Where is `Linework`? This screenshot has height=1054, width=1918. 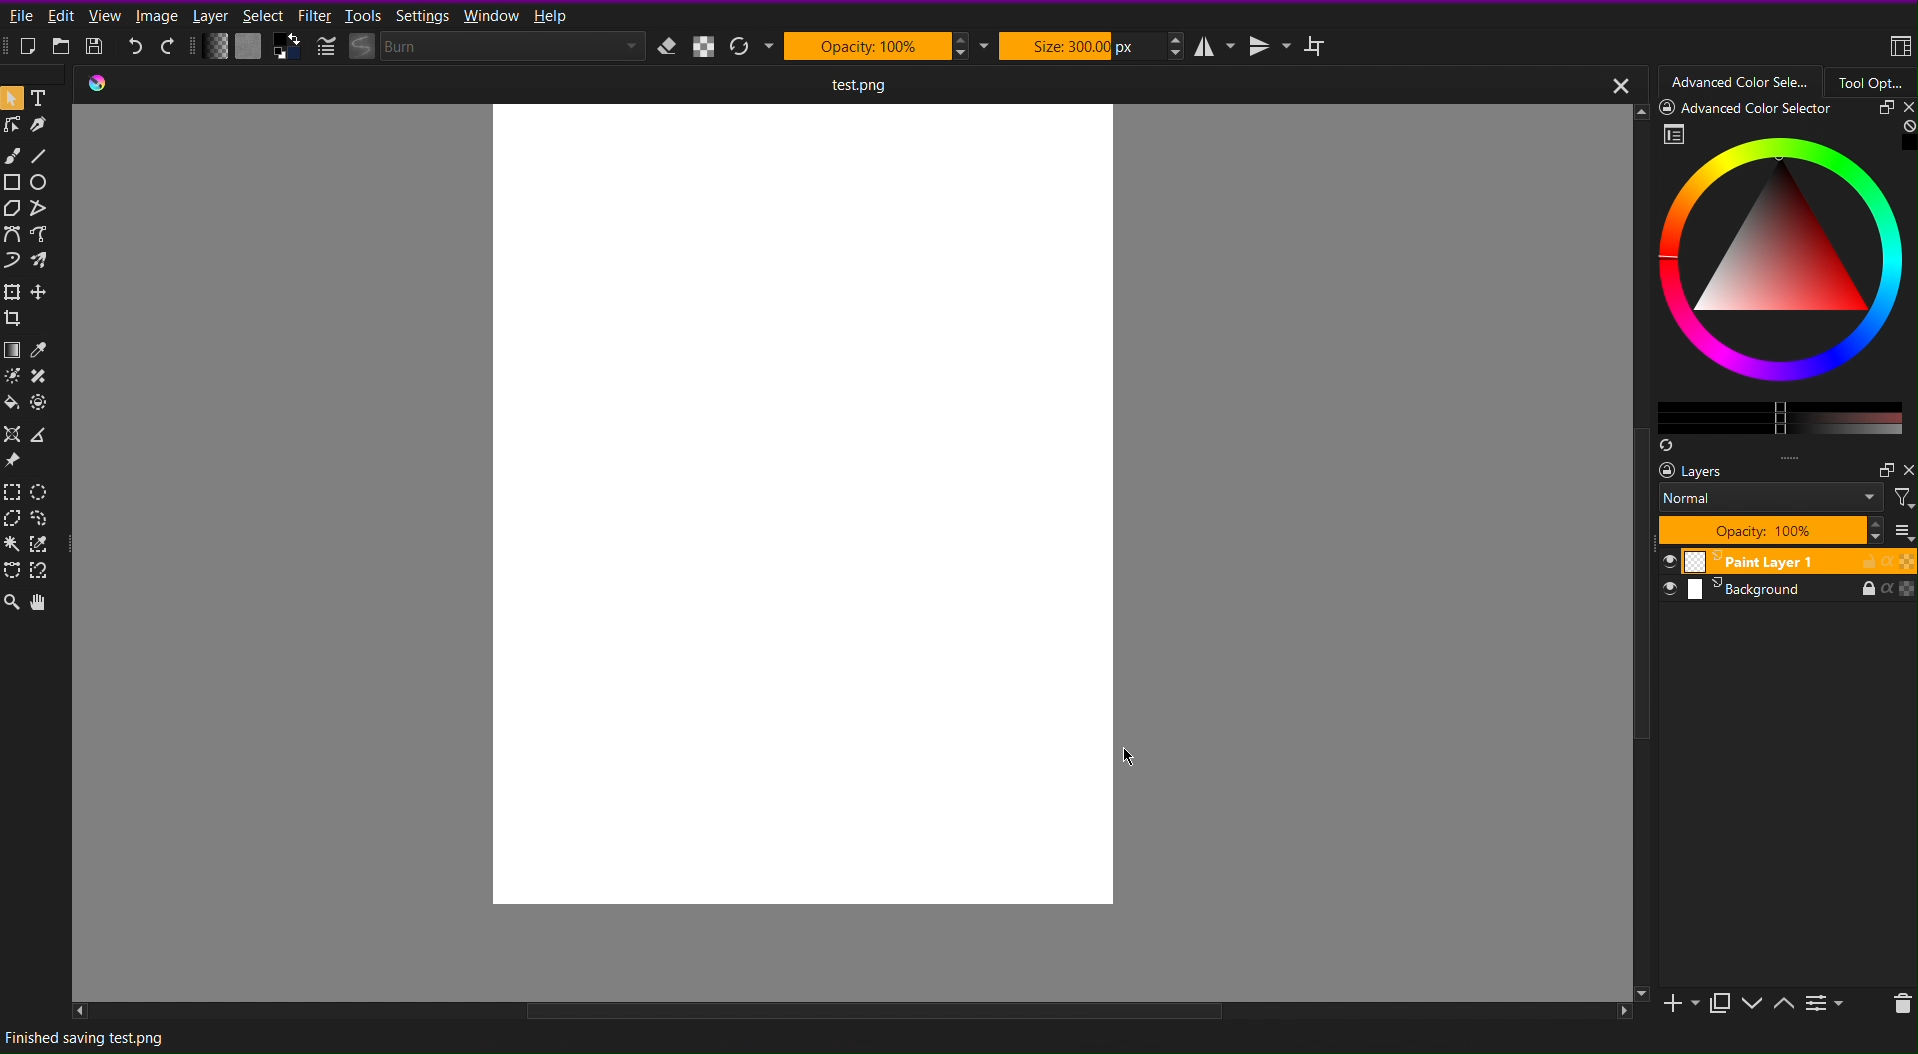 Linework is located at coordinates (12, 130).